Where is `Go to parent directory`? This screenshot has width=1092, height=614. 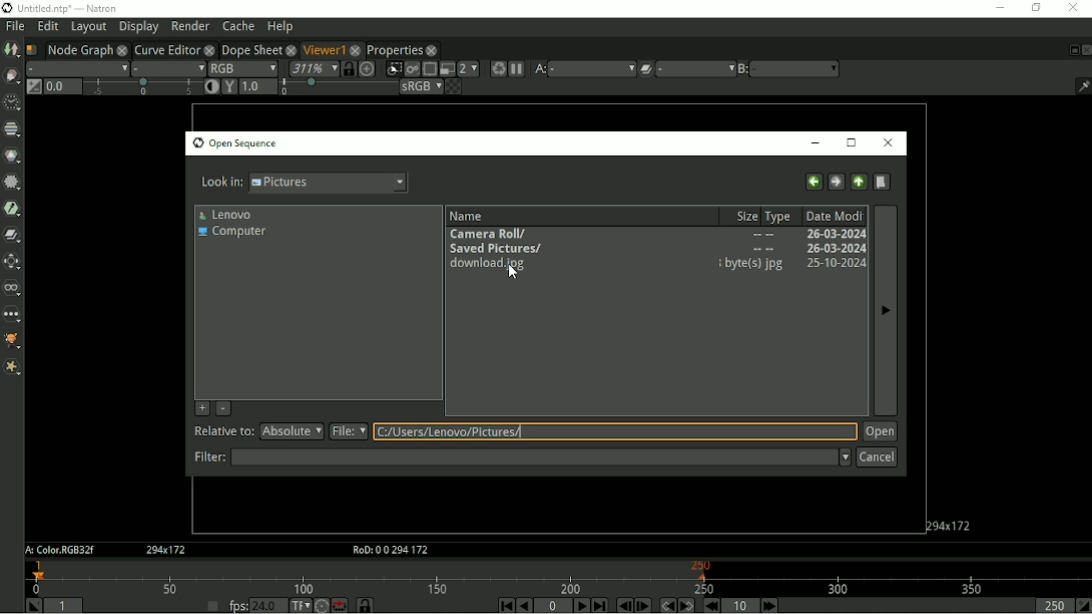 Go to parent directory is located at coordinates (859, 182).